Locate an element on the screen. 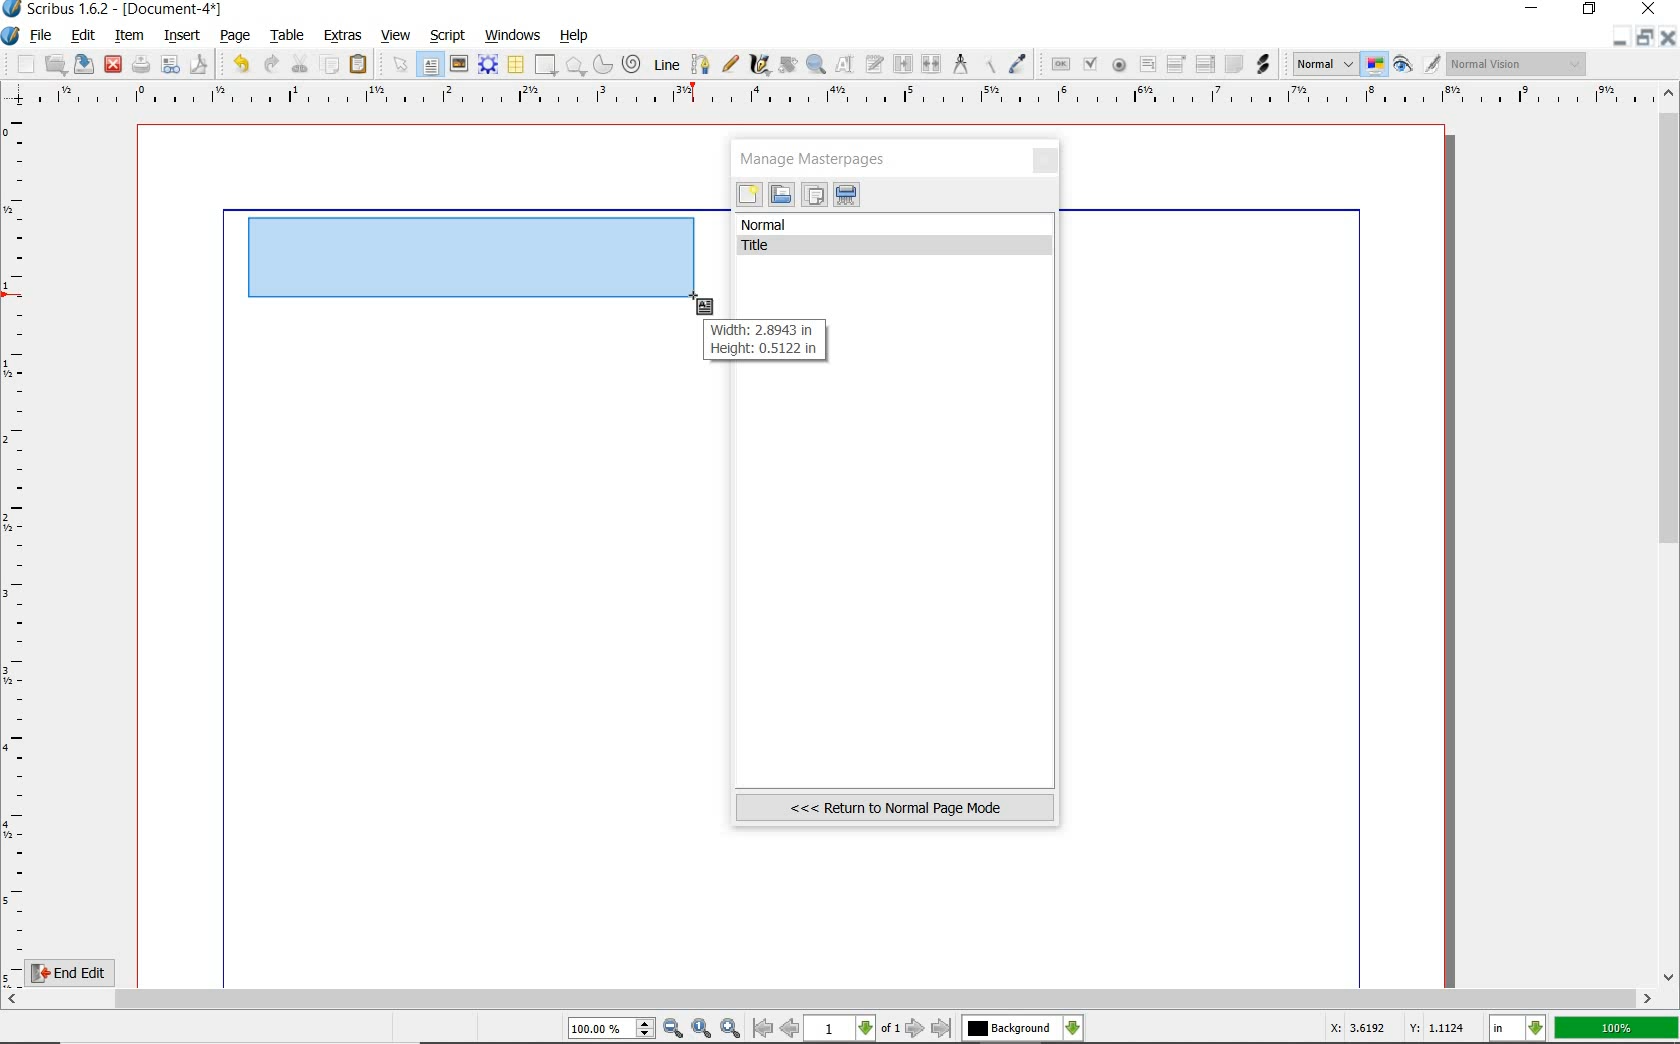  100% is located at coordinates (1618, 1028).